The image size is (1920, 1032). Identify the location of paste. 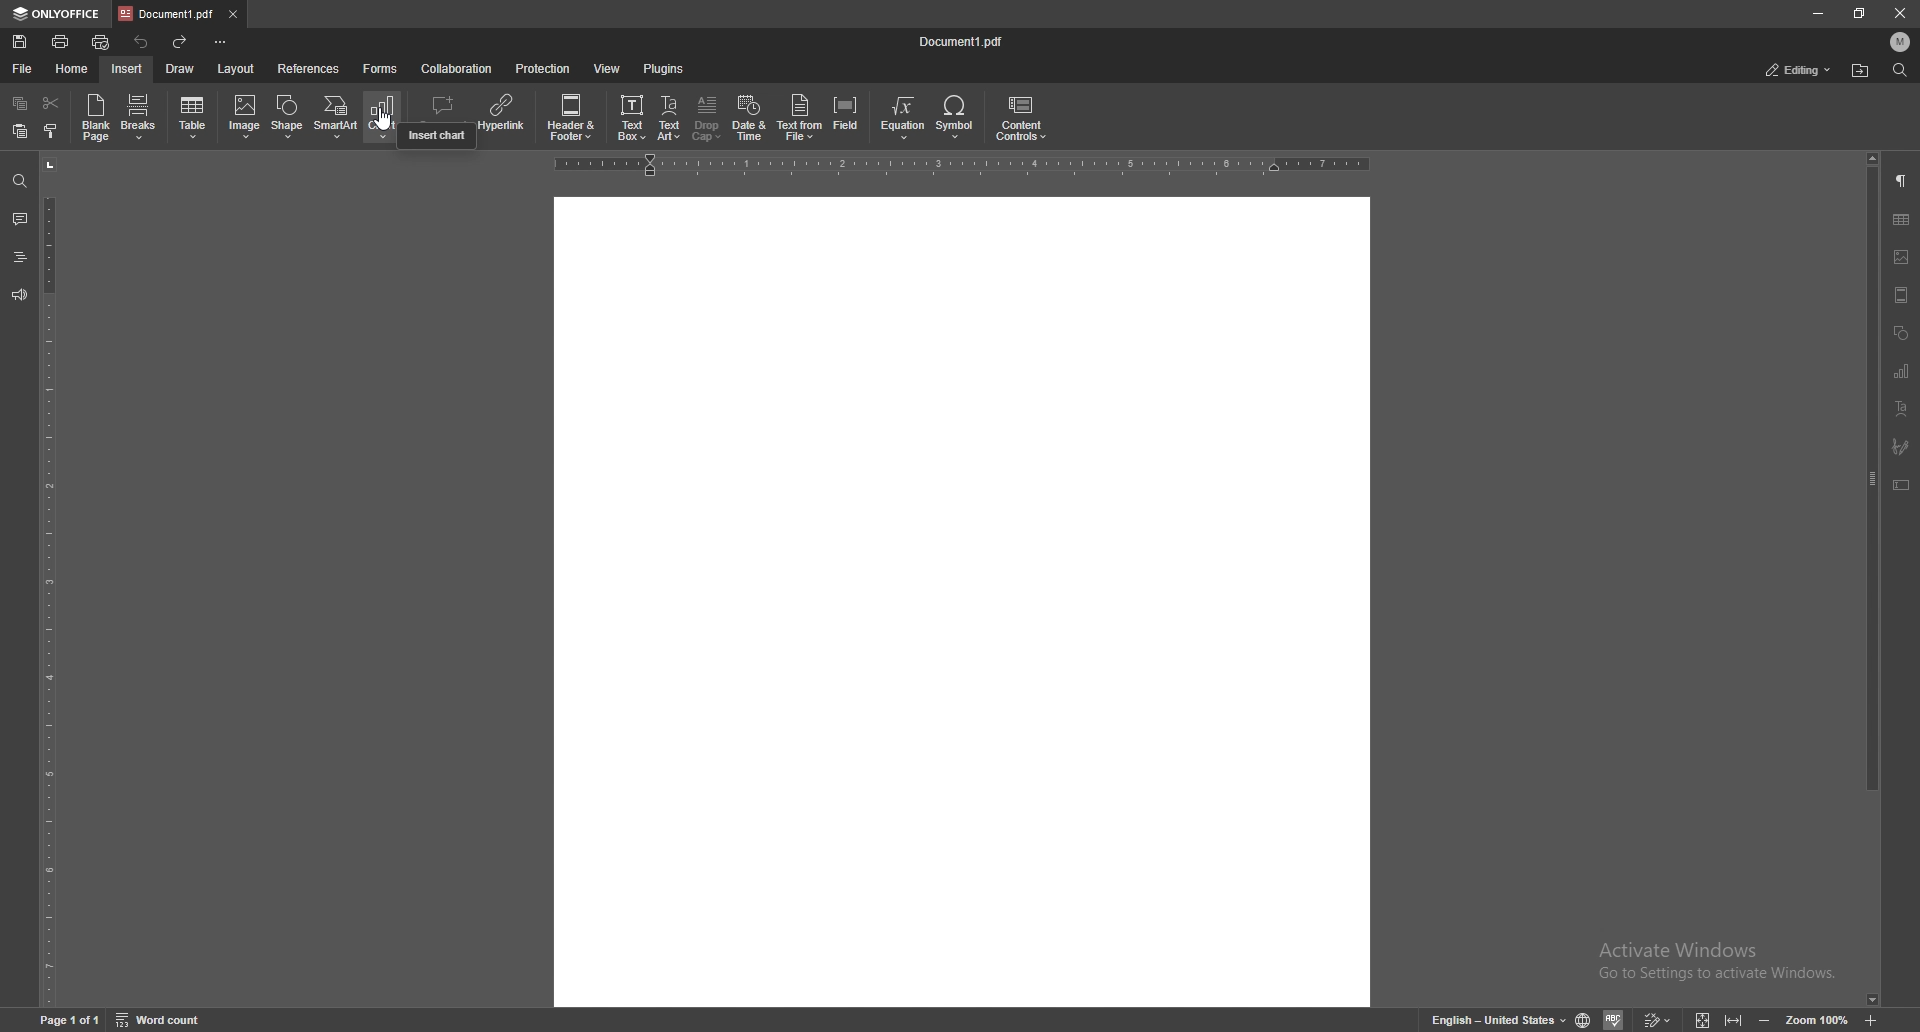
(19, 131).